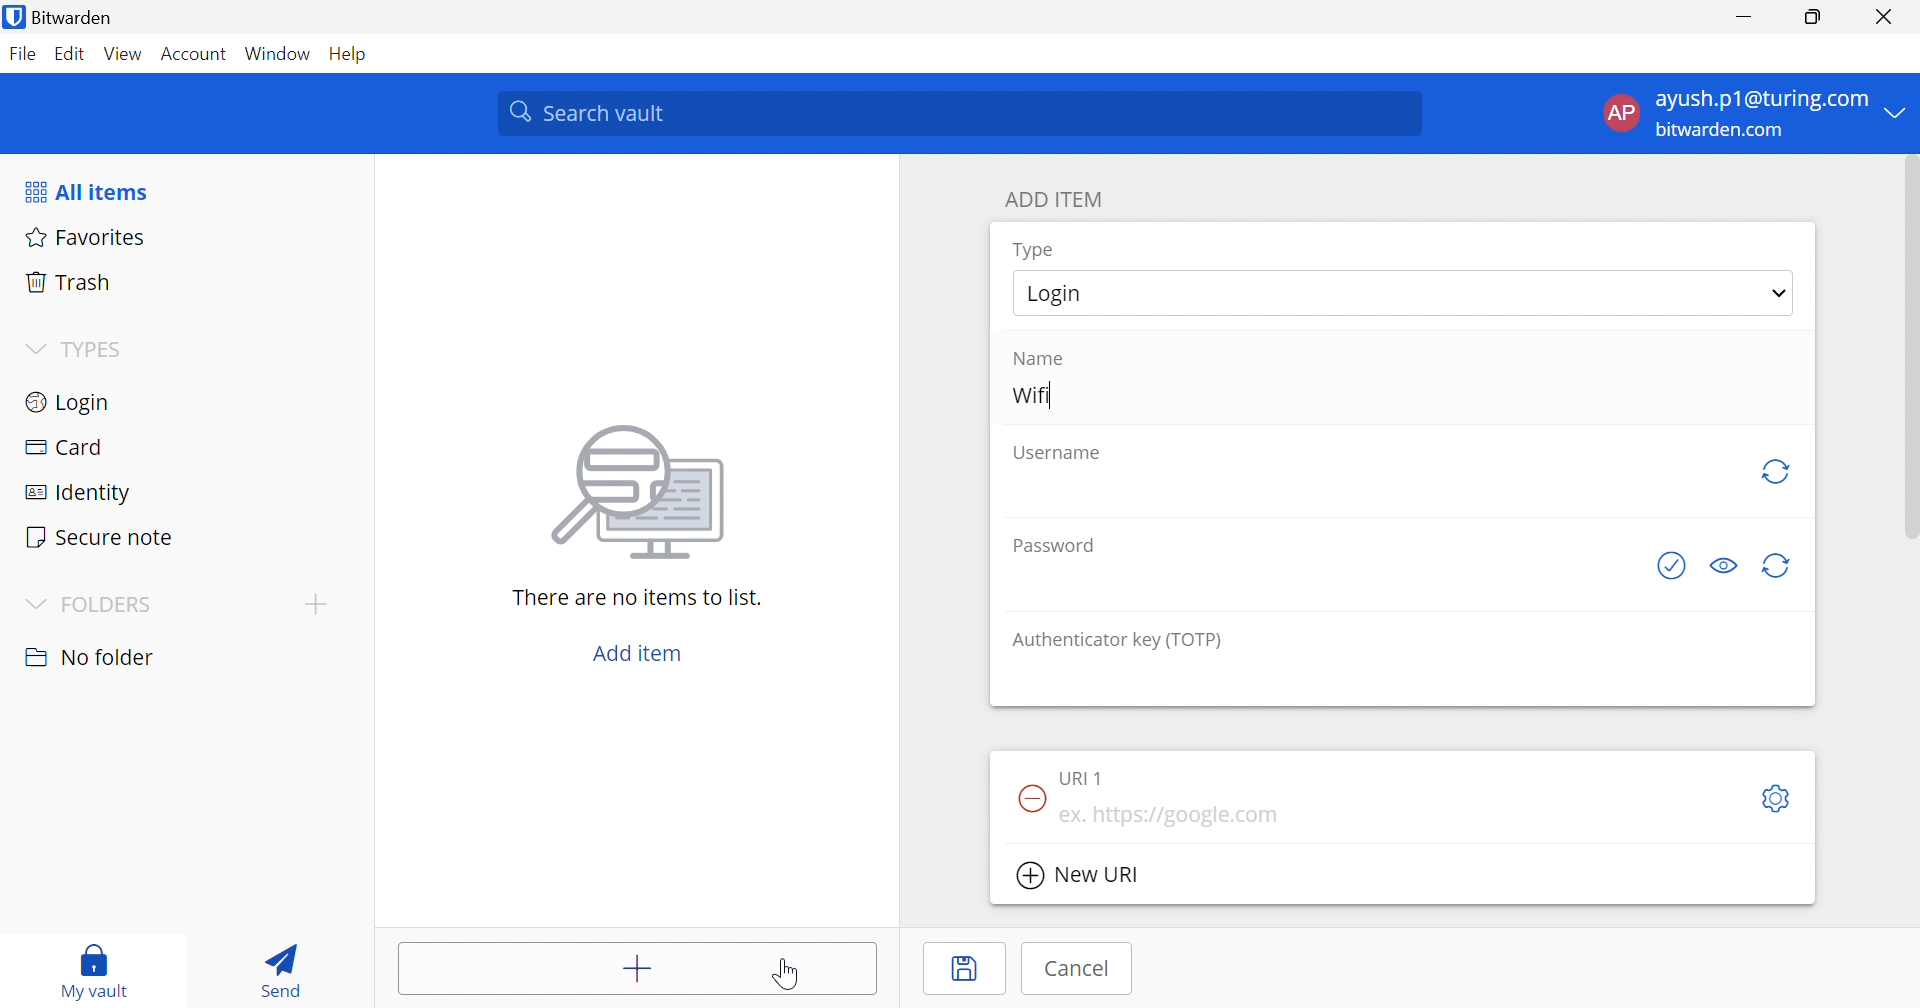 The image size is (1920, 1008). What do you see at coordinates (1619, 117) in the screenshot?
I see `AP` at bounding box center [1619, 117].